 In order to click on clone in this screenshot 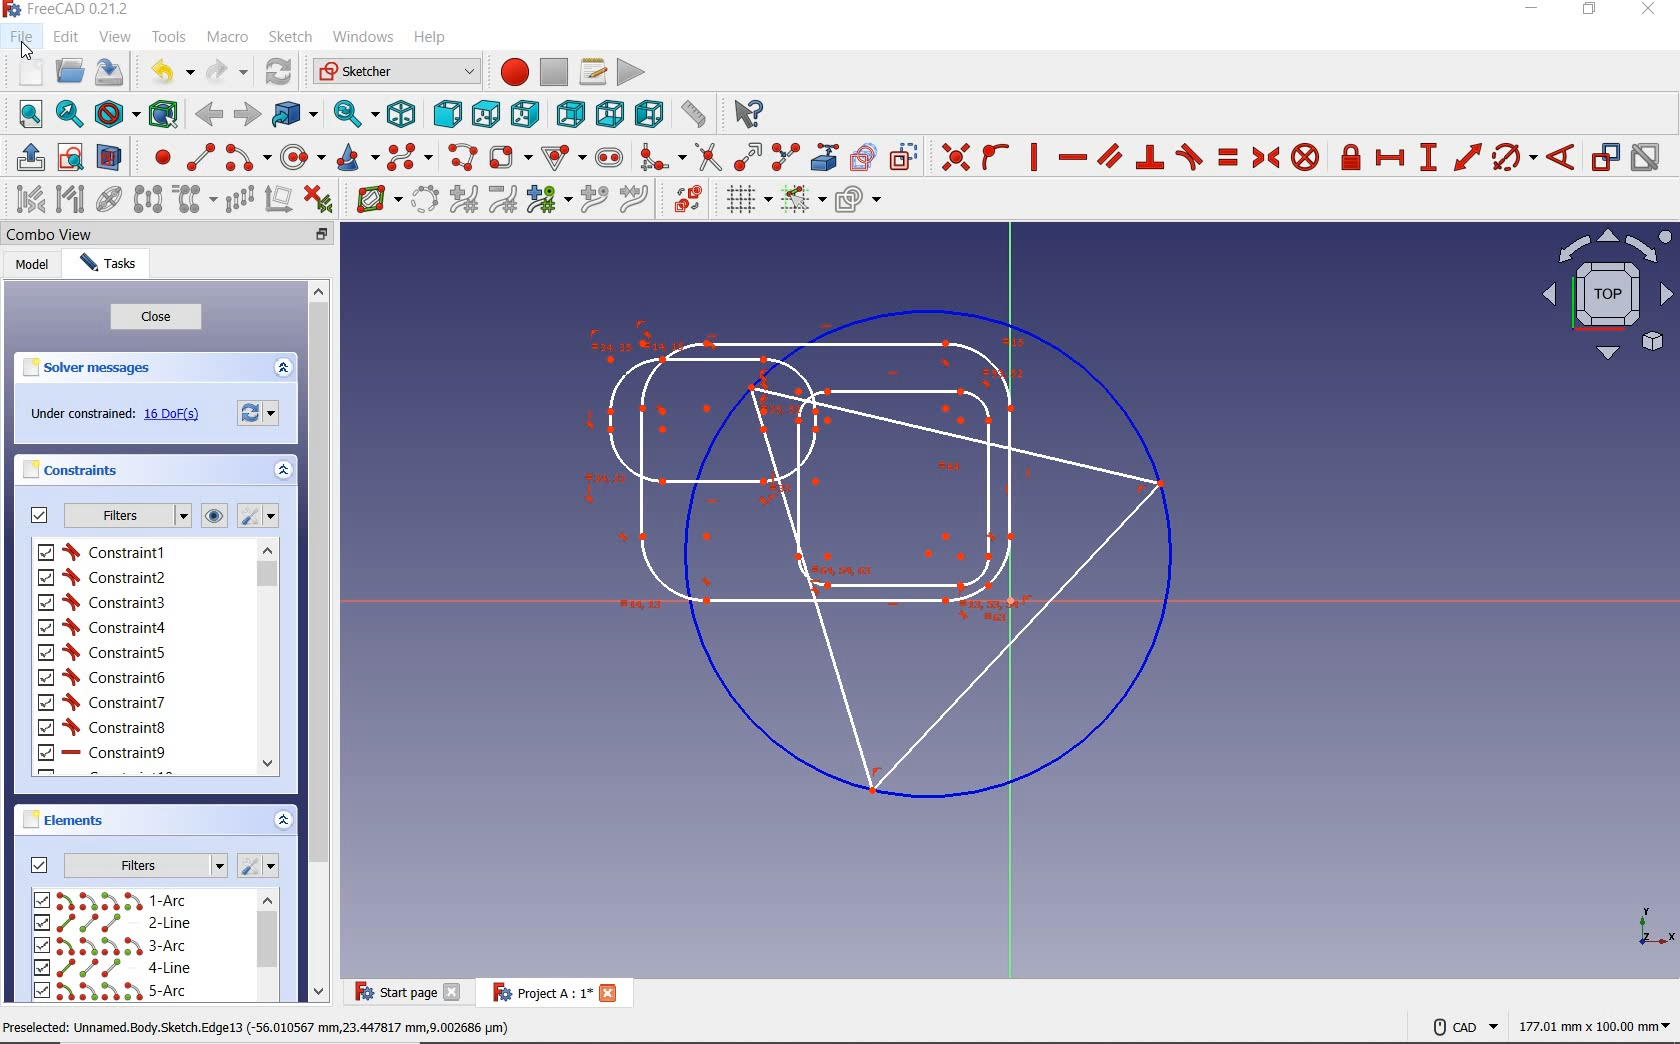, I will do `click(190, 201)`.